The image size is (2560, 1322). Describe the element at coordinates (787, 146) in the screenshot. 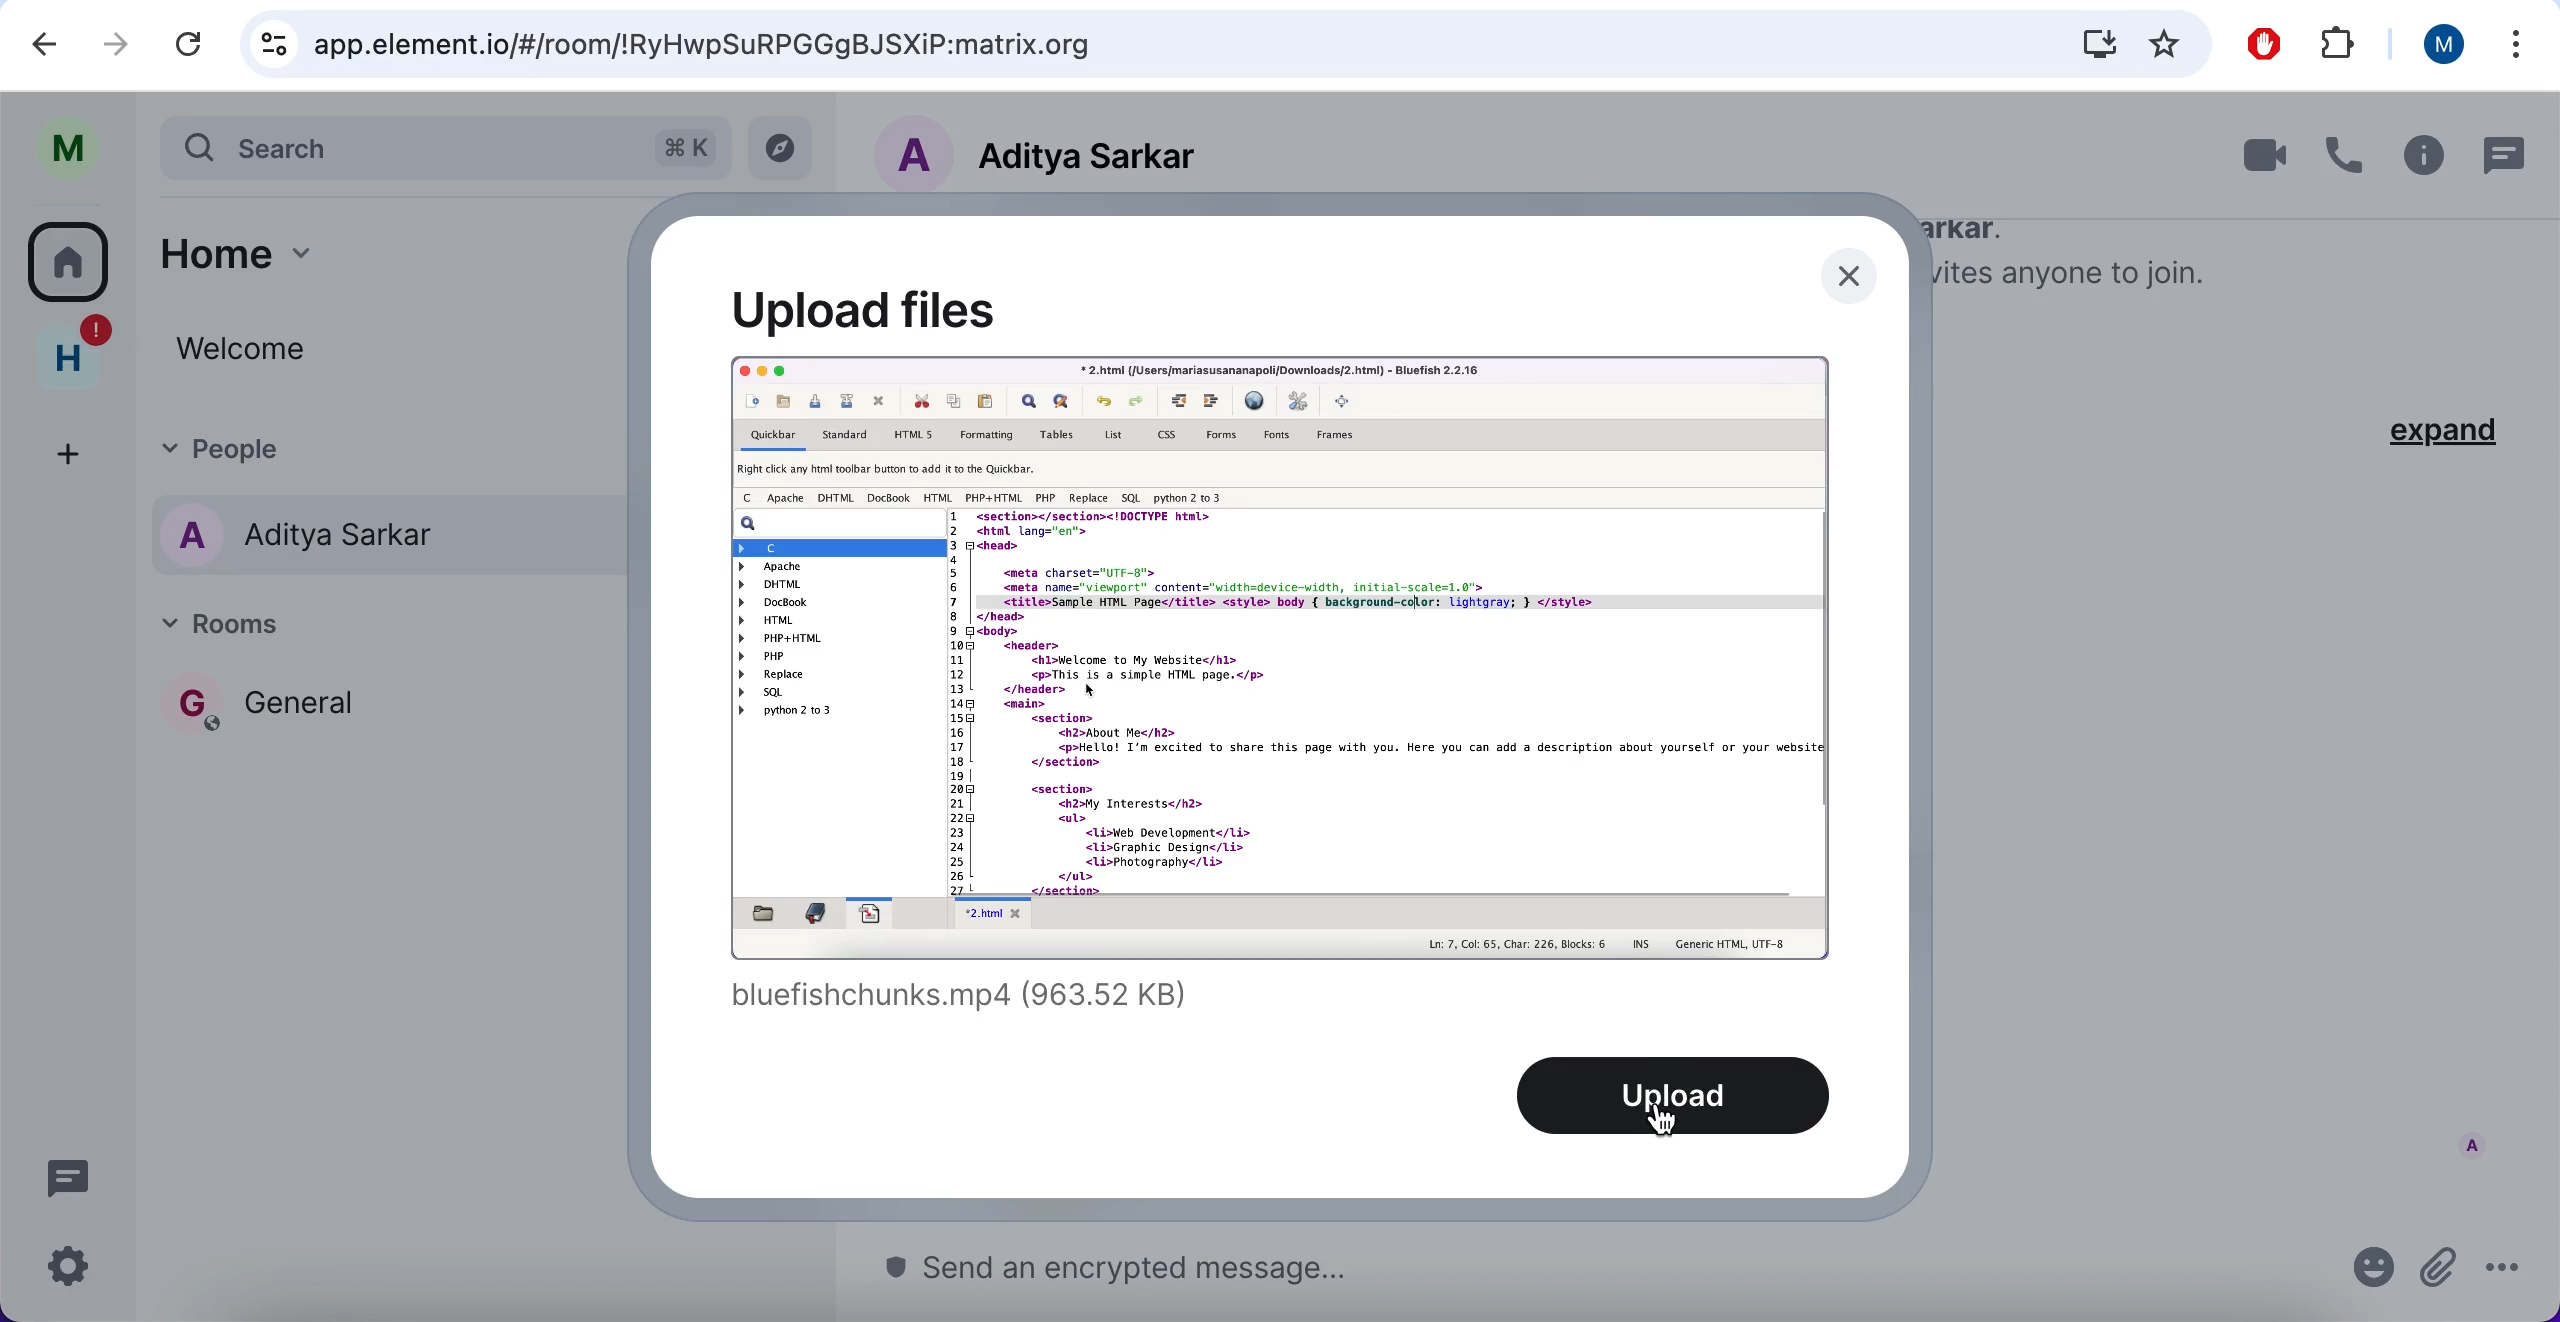

I see `view archive` at that location.